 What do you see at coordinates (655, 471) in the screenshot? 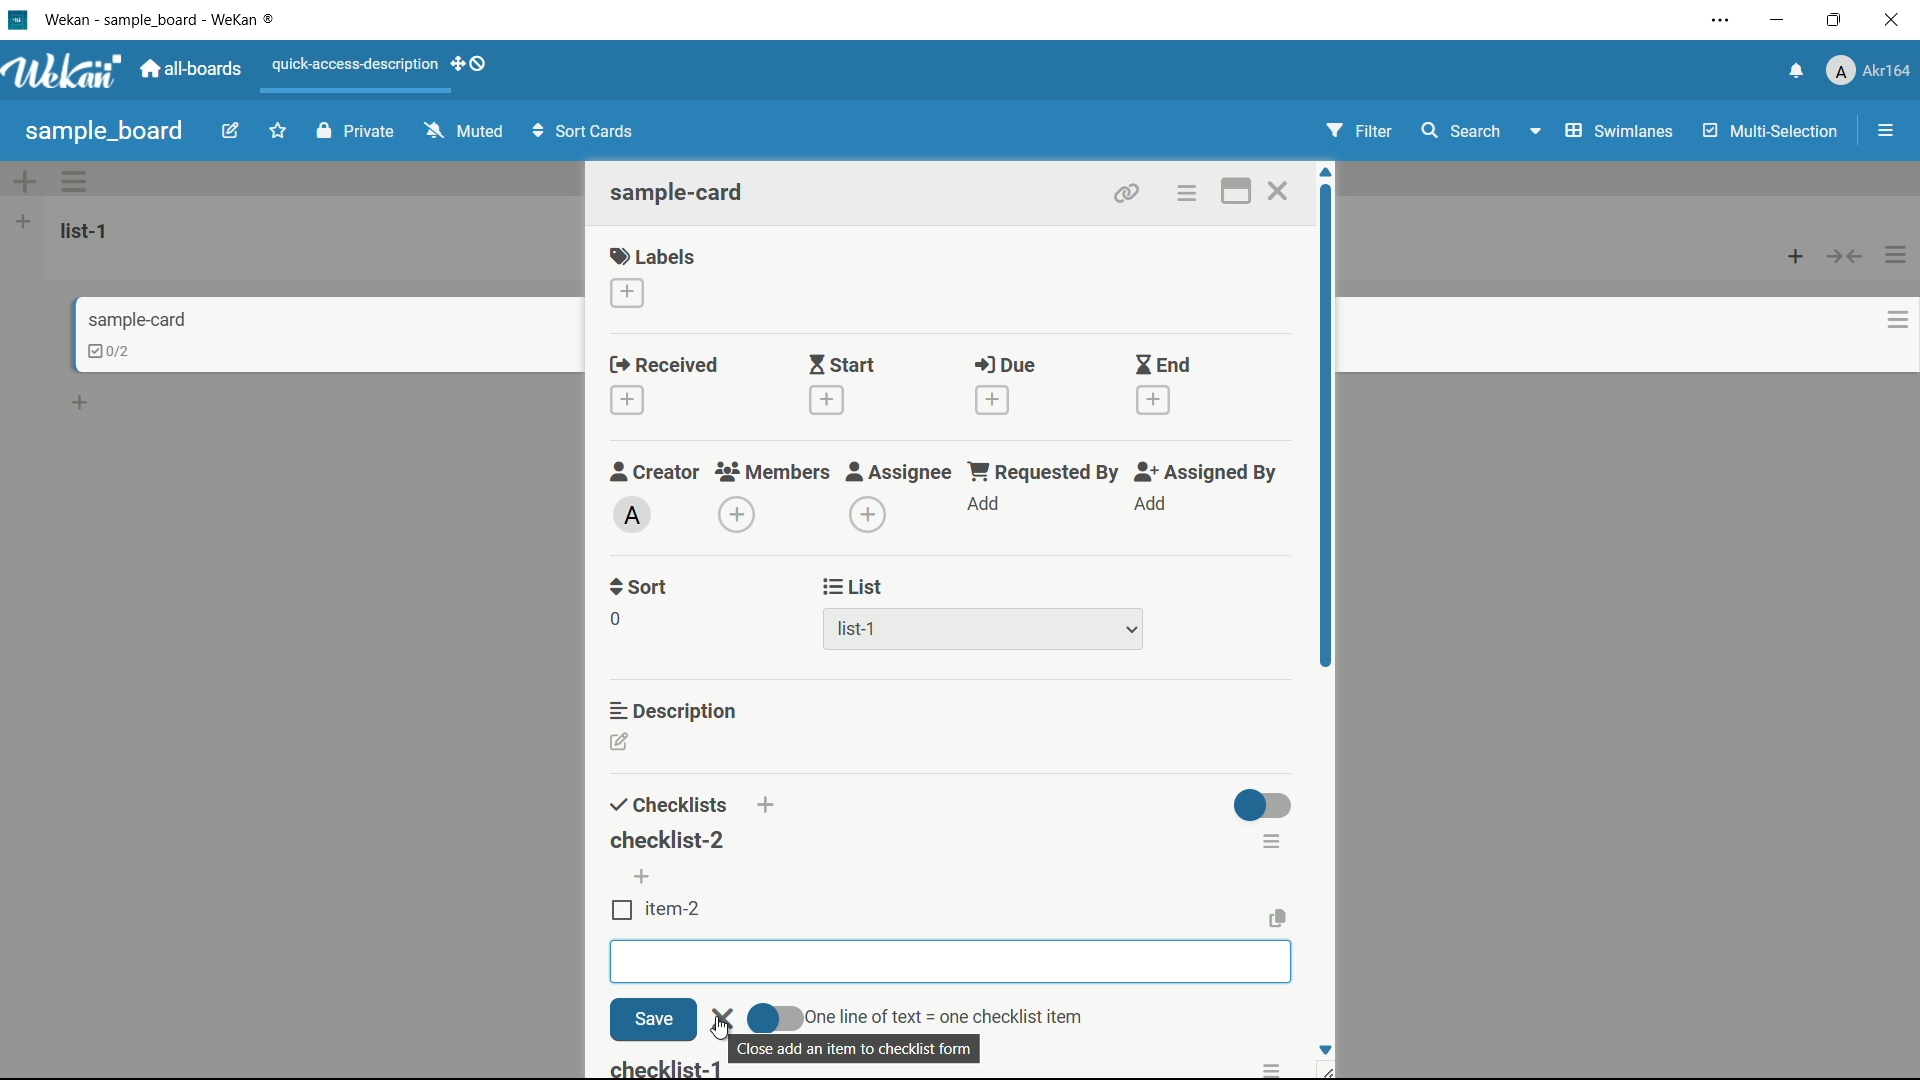
I see `creator` at bounding box center [655, 471].